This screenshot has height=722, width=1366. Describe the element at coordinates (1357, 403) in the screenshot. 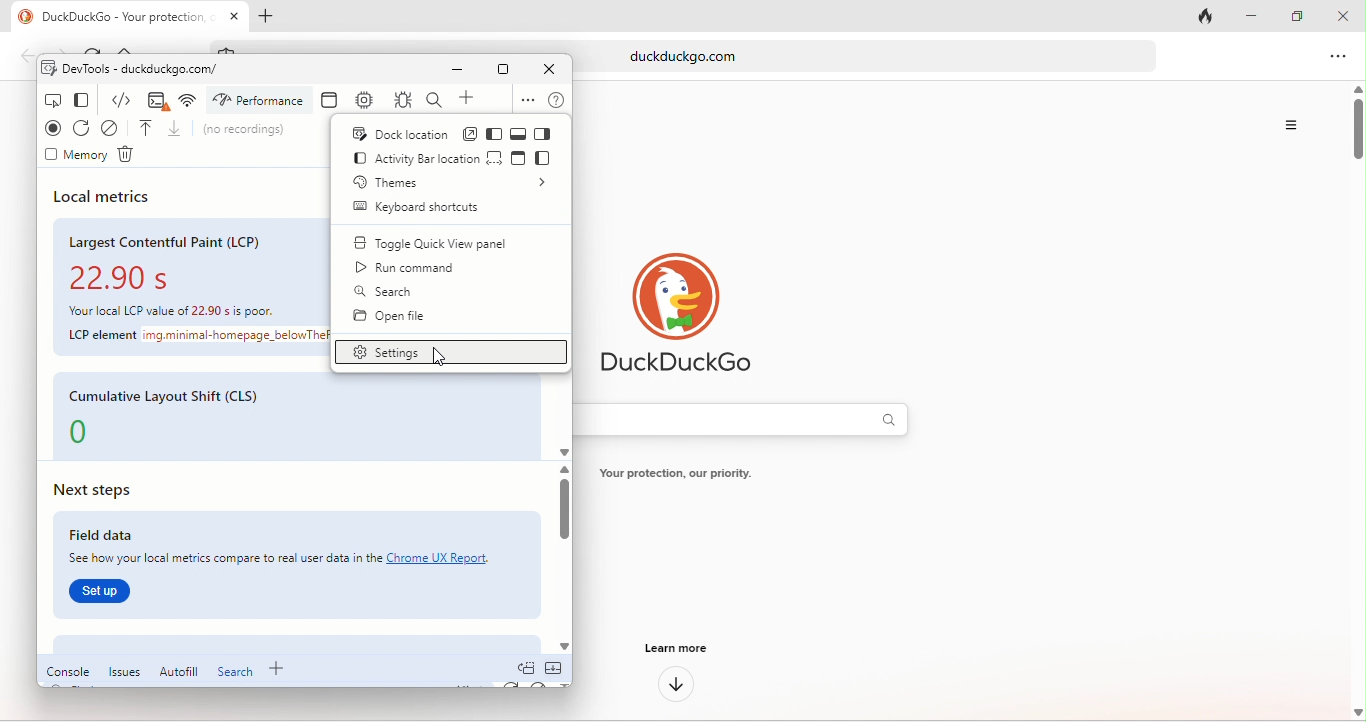

I see `vertical scroll bar` at that location.